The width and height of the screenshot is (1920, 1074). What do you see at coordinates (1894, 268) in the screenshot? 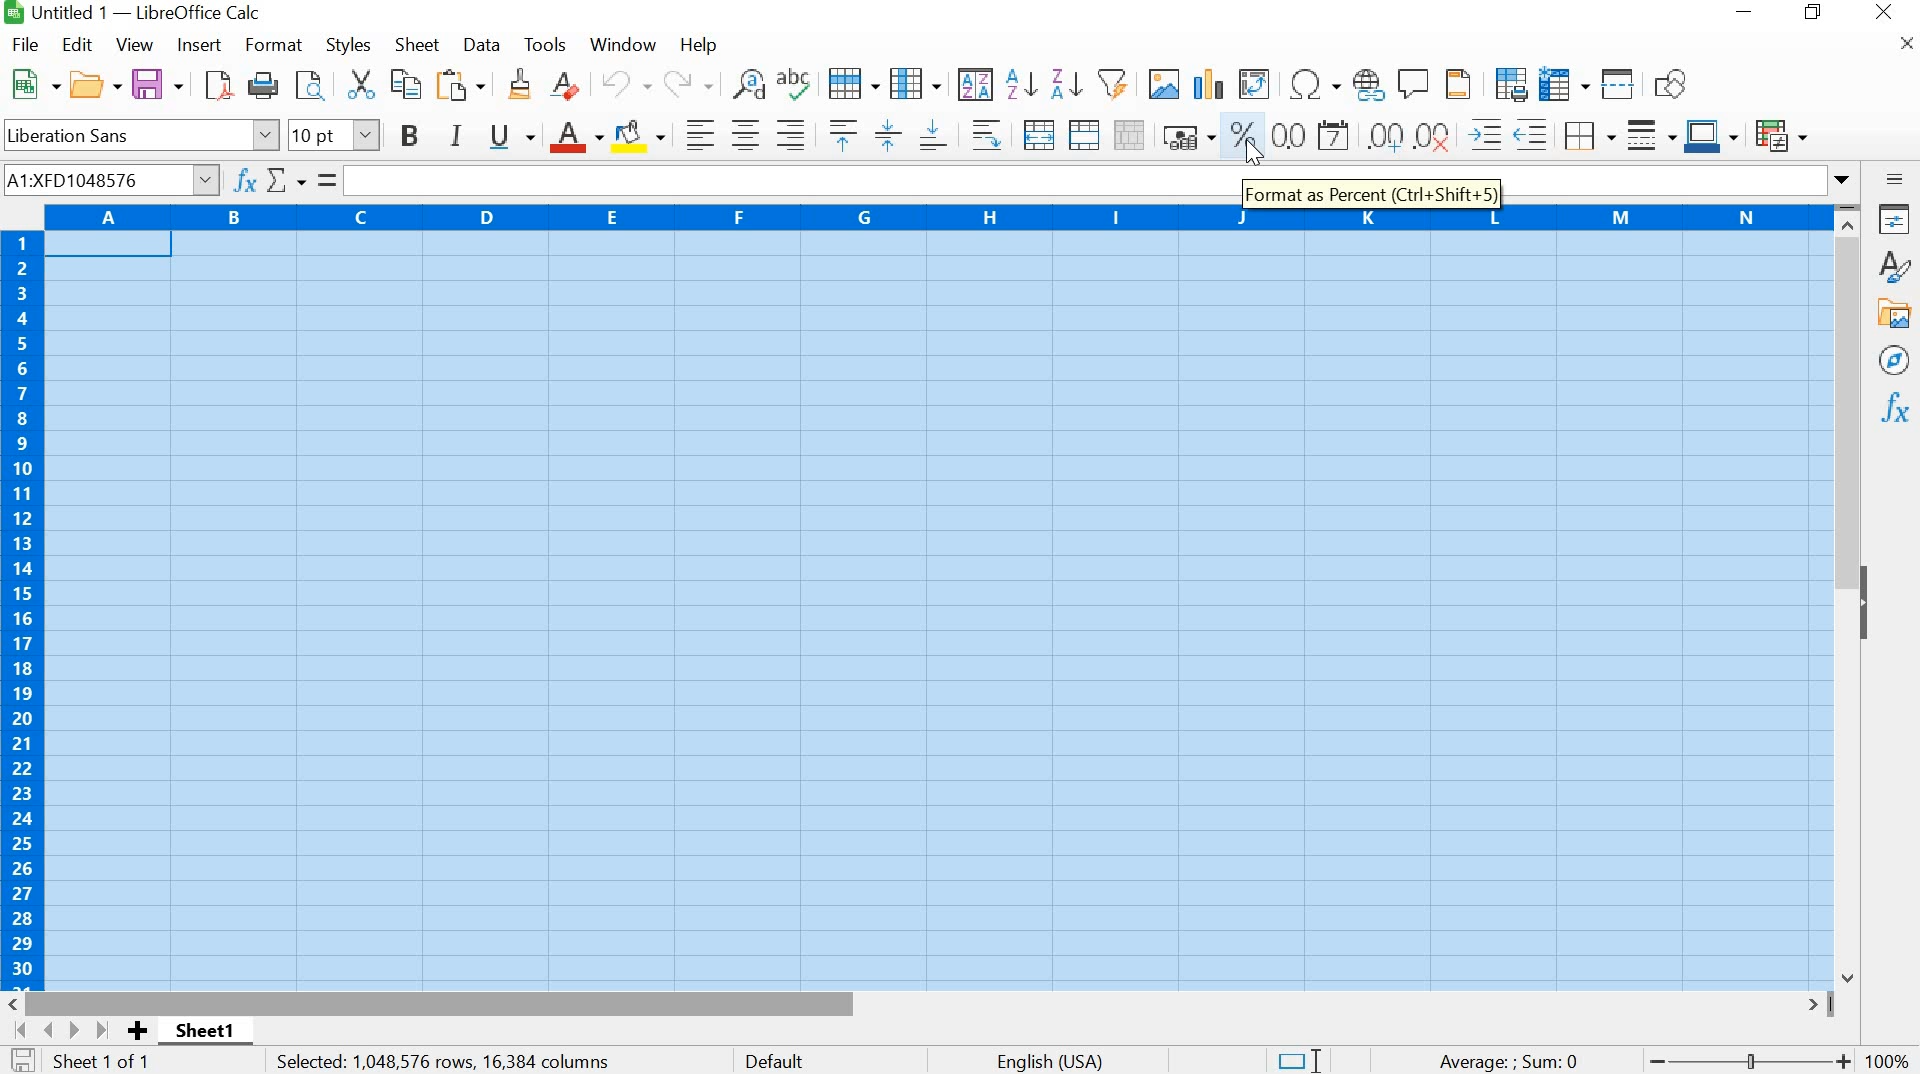
I see `Styles` at bounding box center [1894, 268].